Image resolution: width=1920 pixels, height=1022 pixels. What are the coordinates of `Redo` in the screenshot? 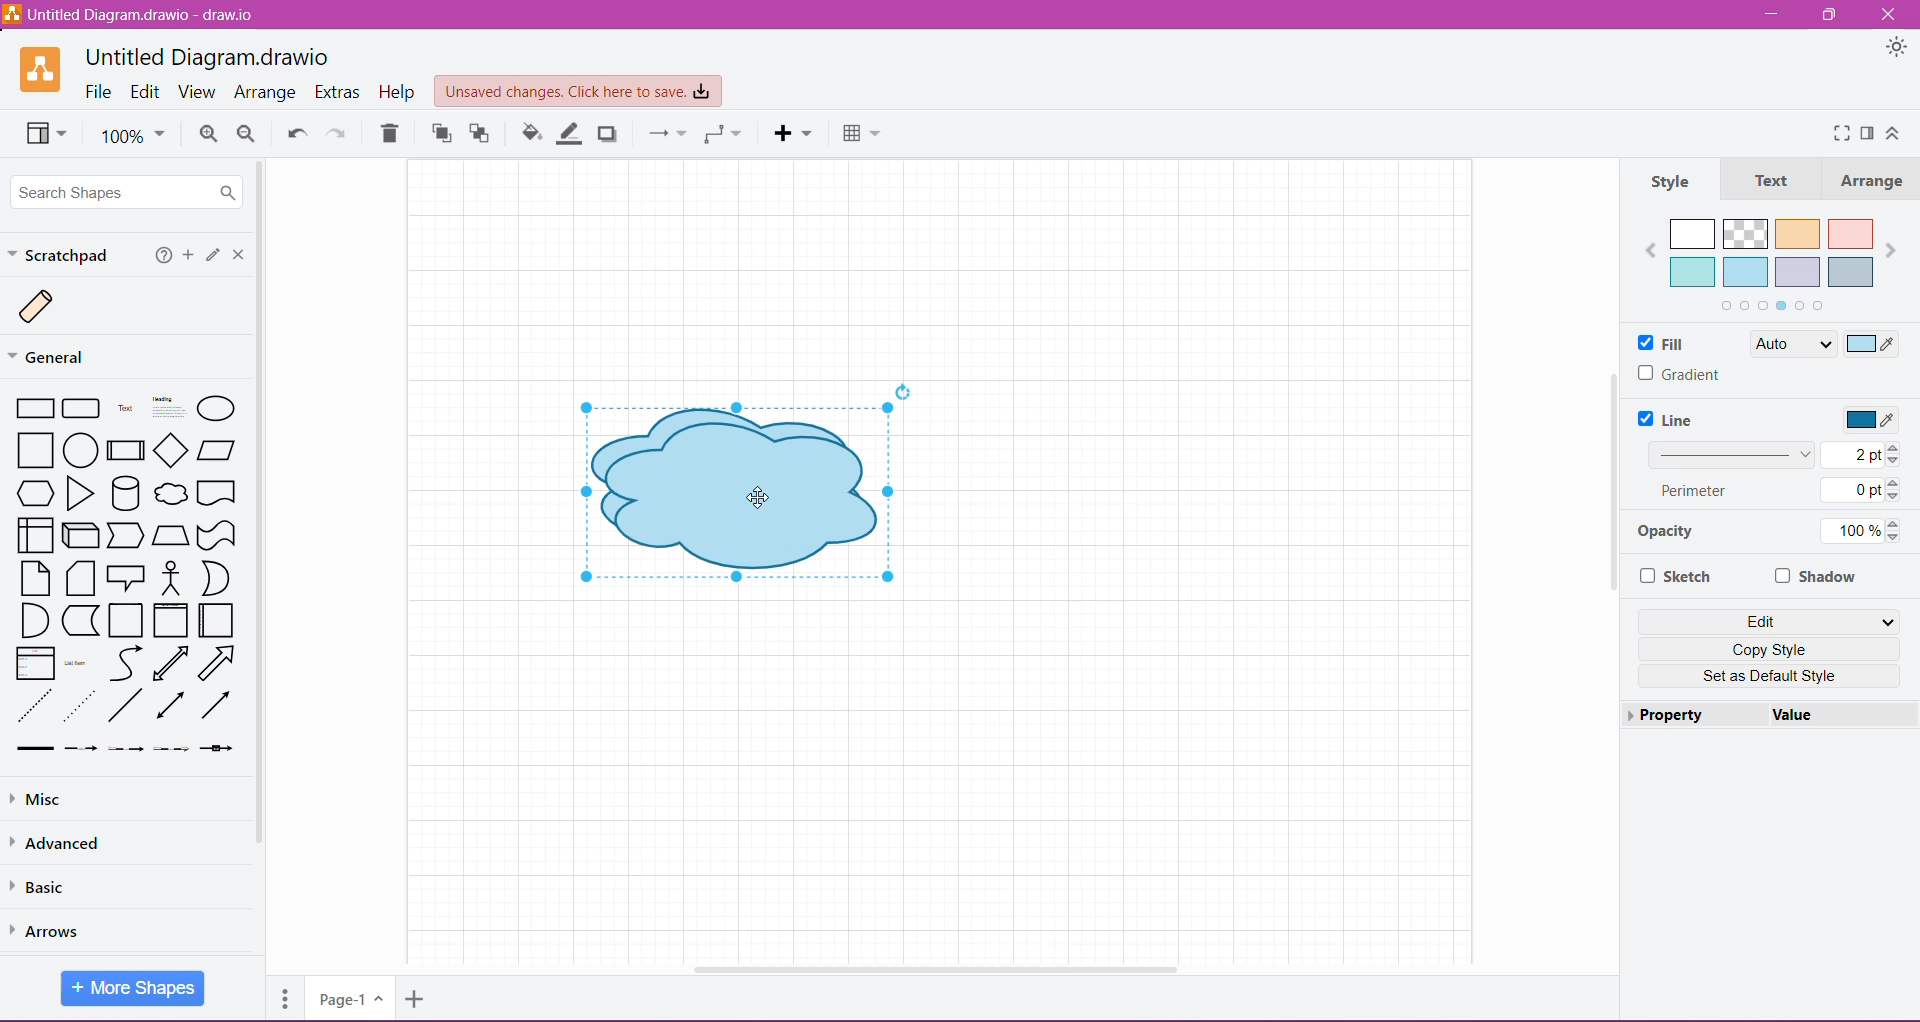 It's located at (342, 134).